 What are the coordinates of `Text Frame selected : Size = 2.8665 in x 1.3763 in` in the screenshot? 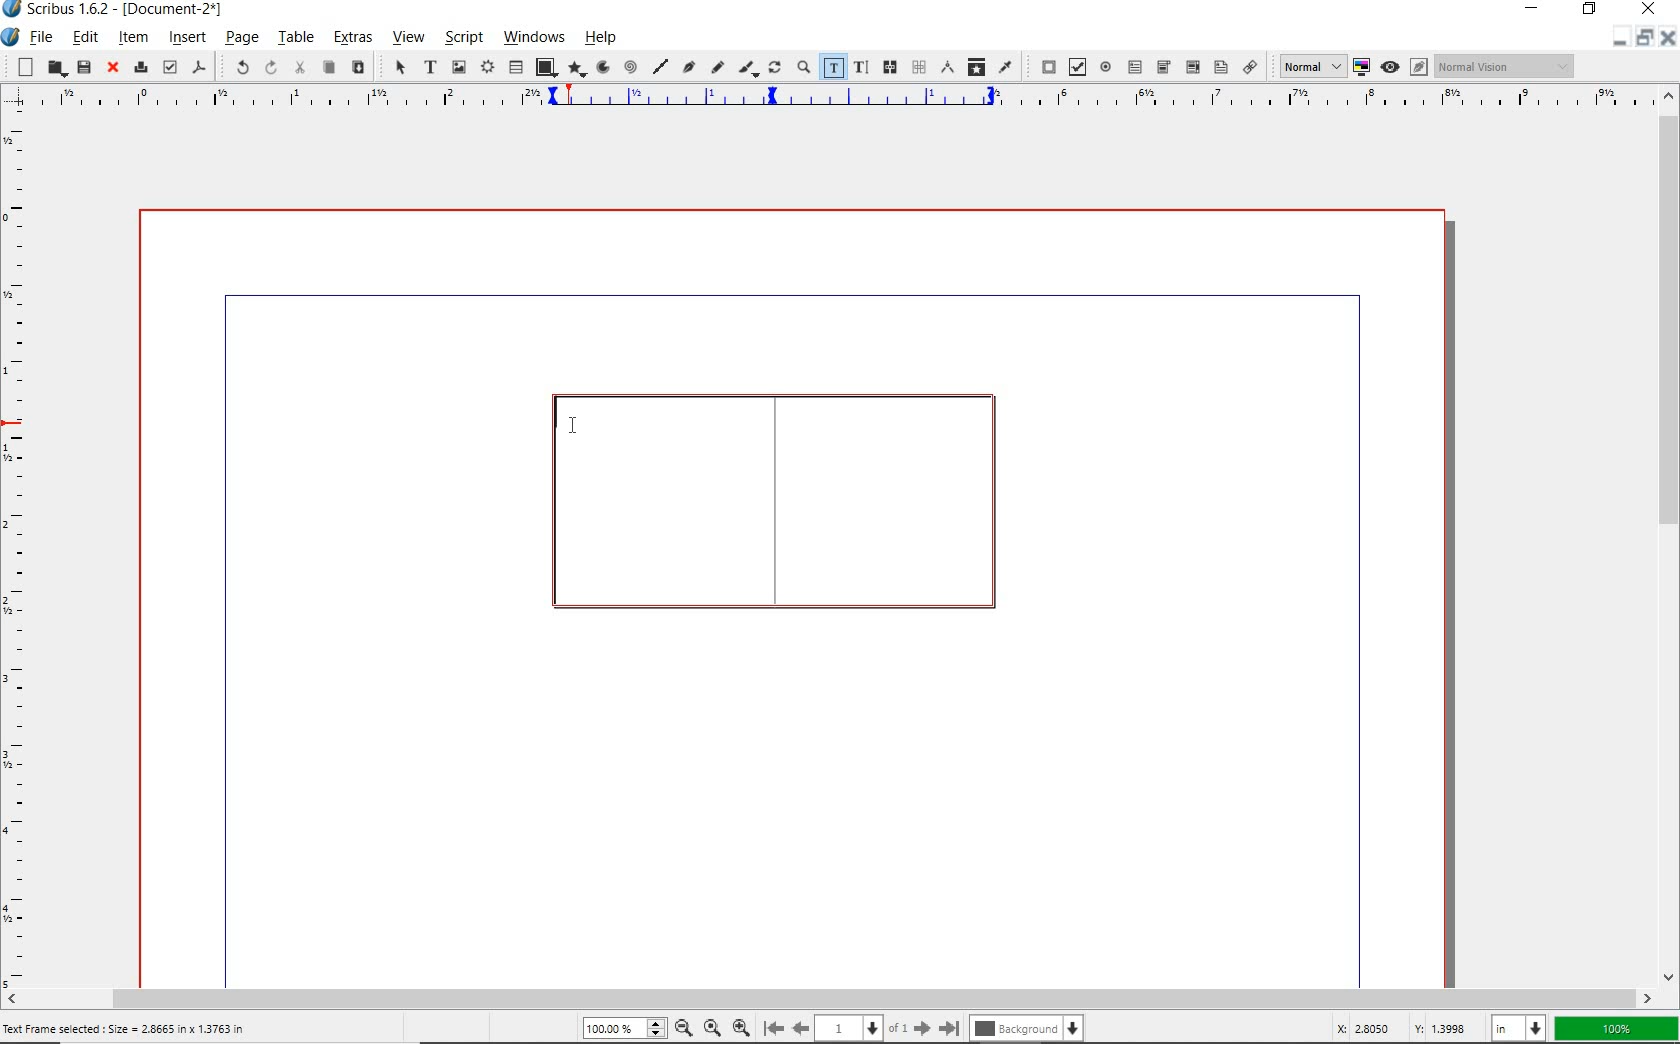 It's located at (131, 1029).